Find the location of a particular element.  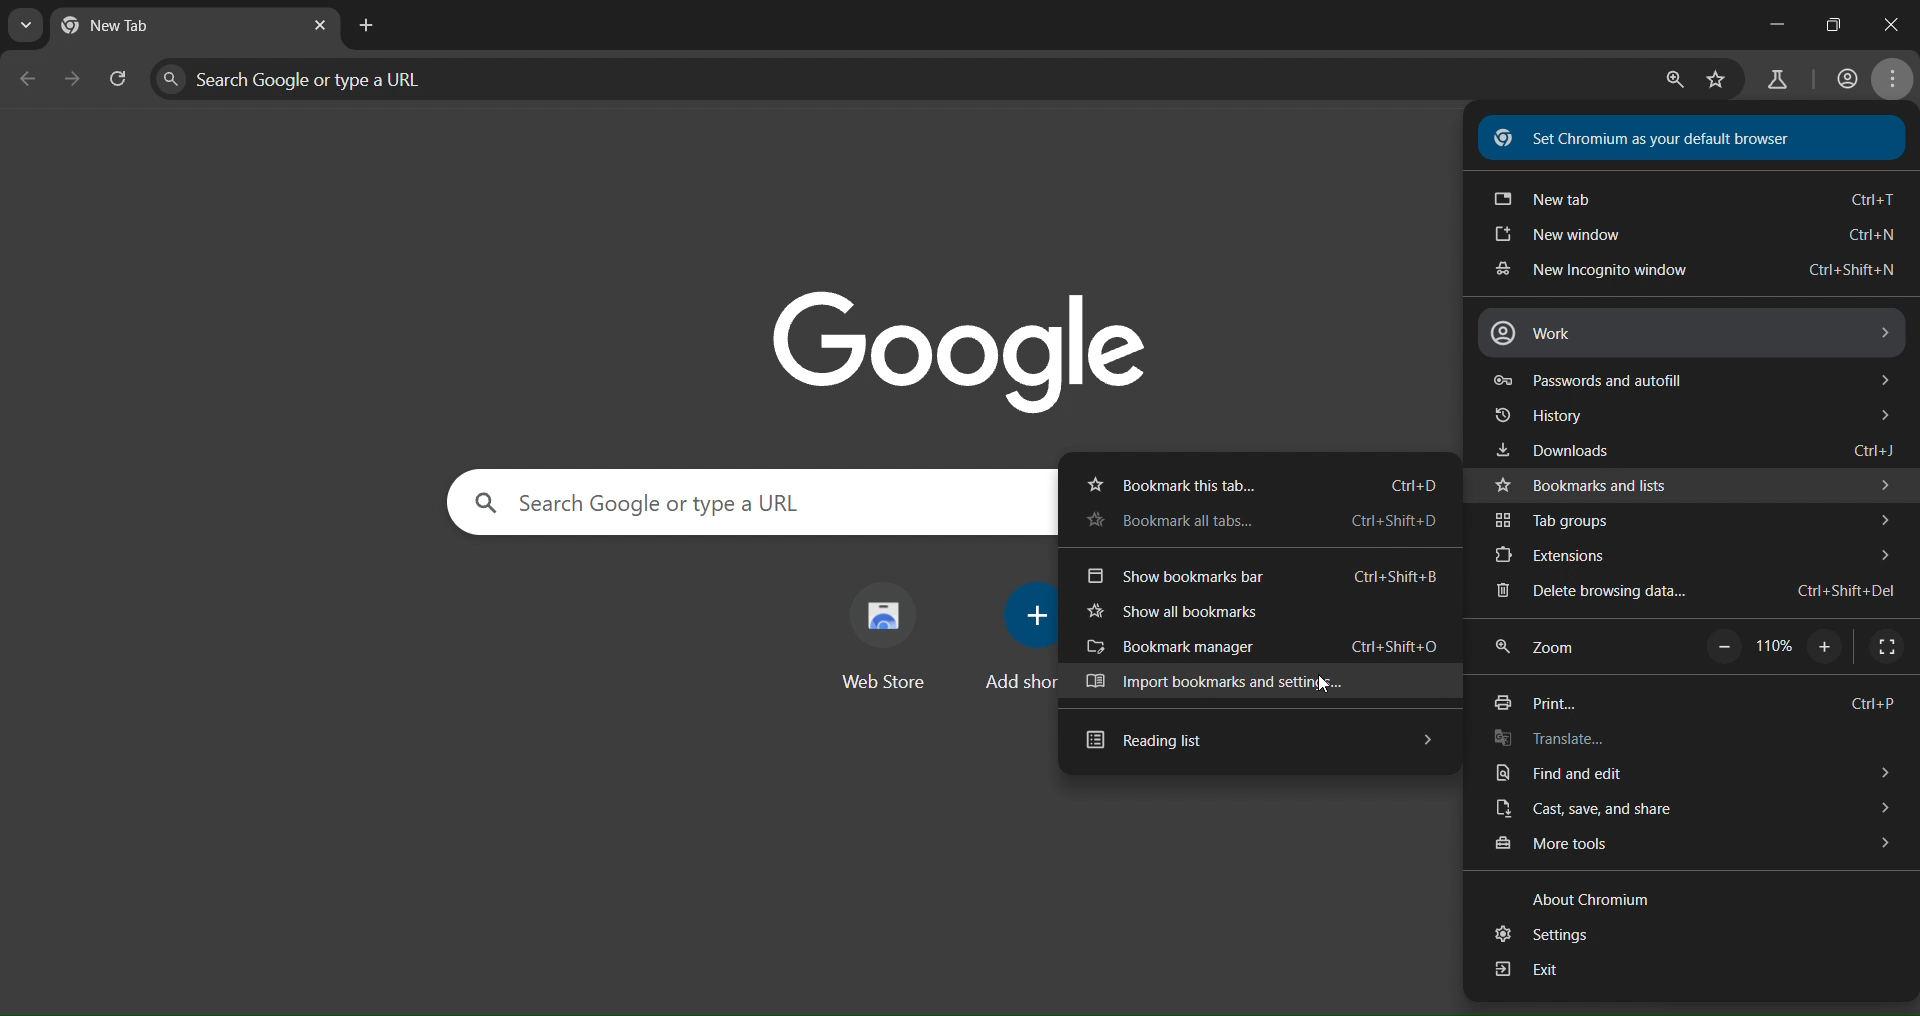

current tab is located at coordinates (125, 25).